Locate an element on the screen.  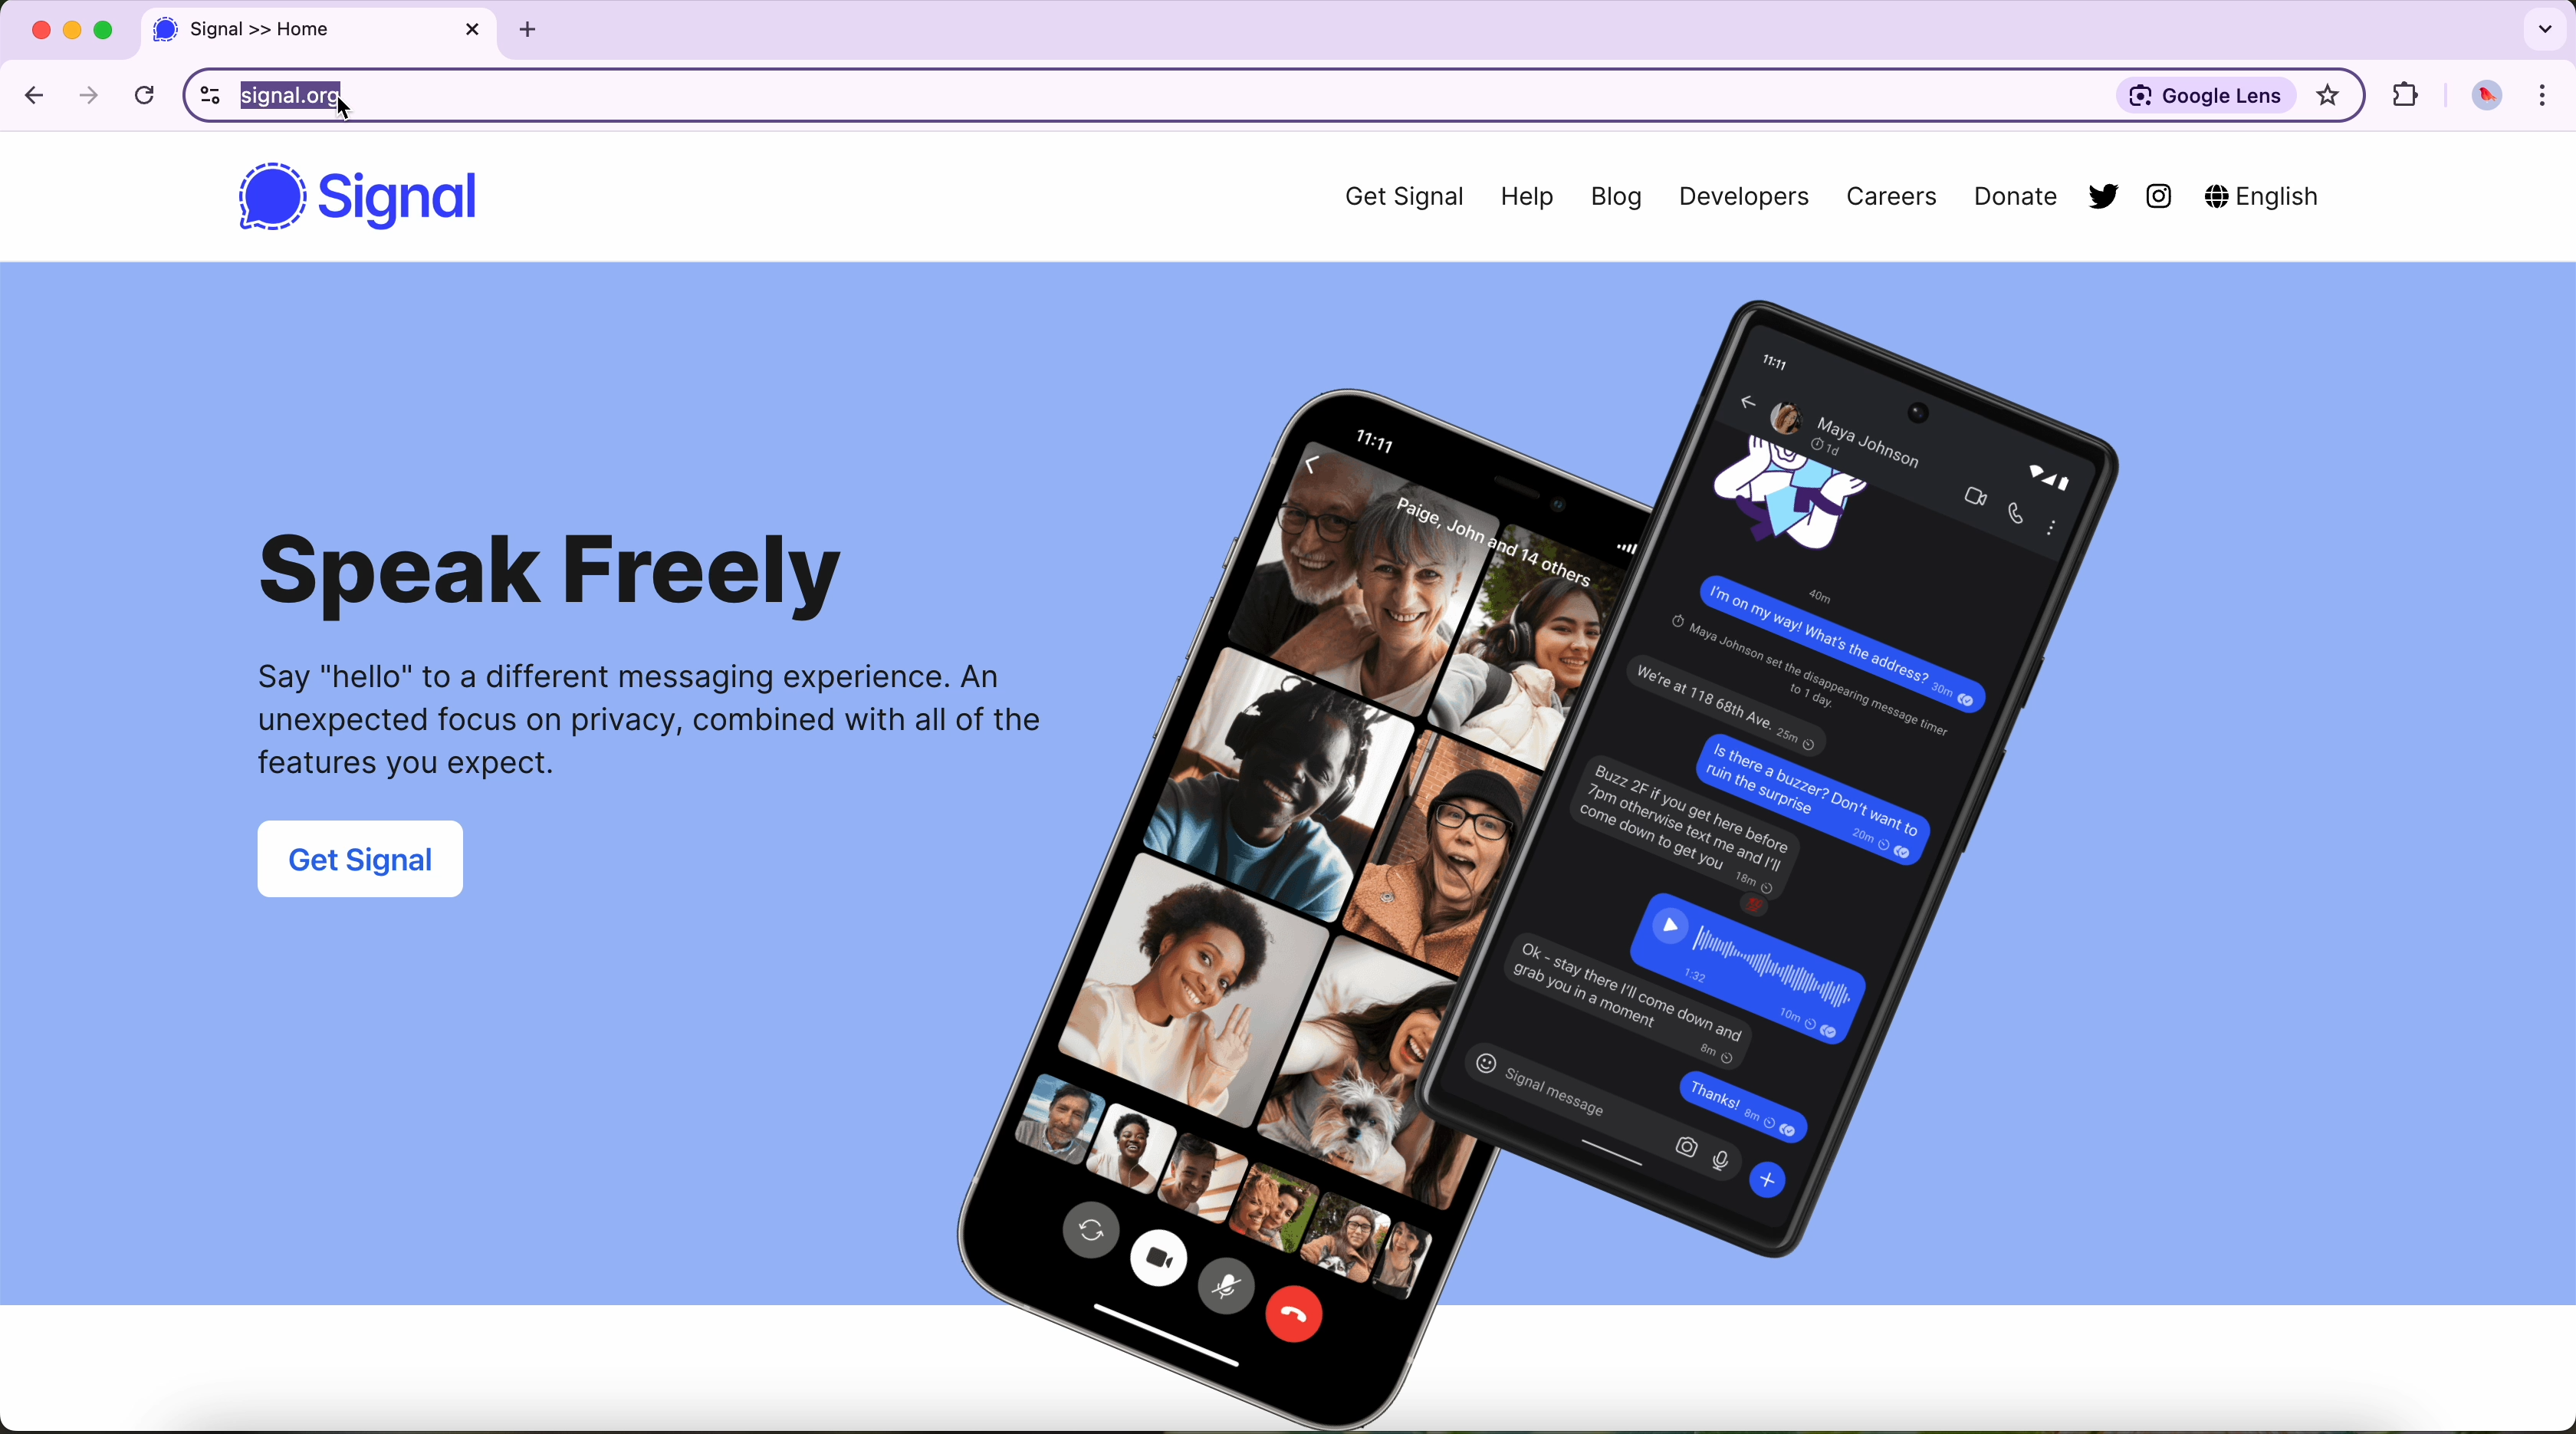
Google Lens is located at coordinates (2203, 95).